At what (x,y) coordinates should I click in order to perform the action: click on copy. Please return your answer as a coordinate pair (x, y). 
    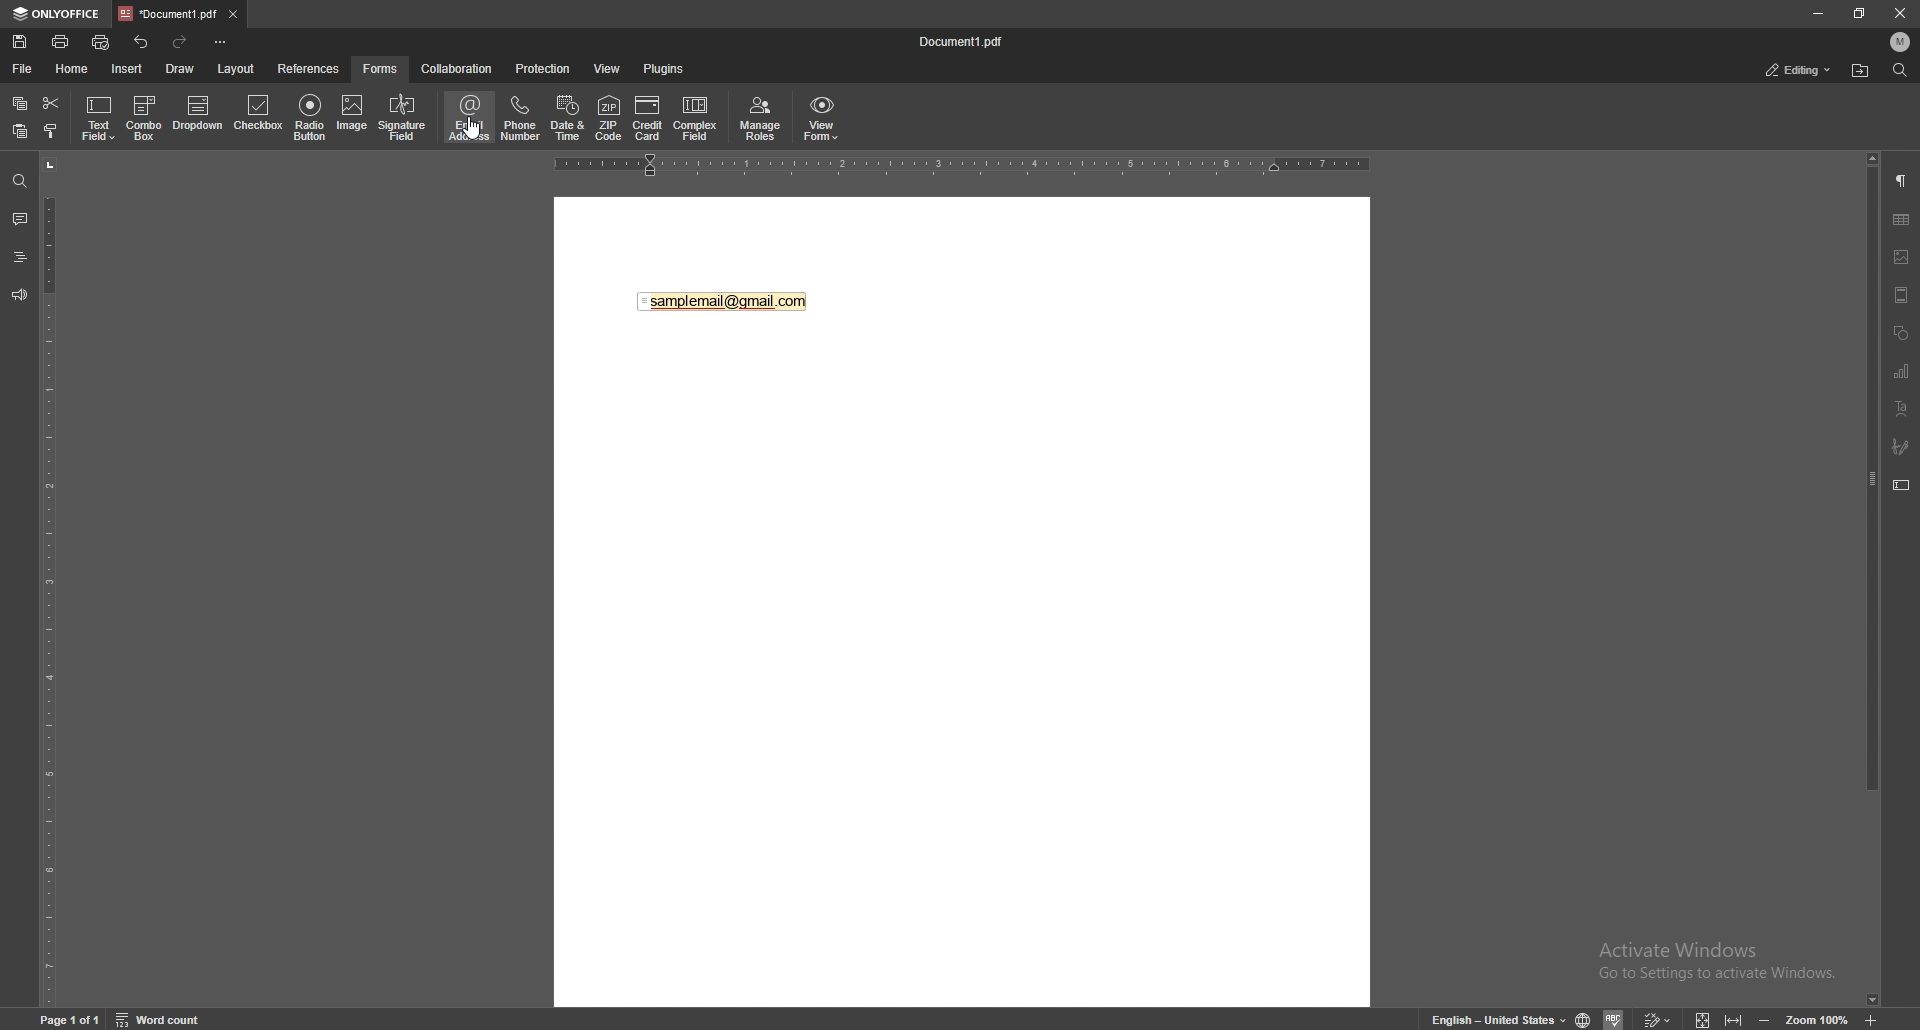
    Looking at the image, I should click on (19, 102).